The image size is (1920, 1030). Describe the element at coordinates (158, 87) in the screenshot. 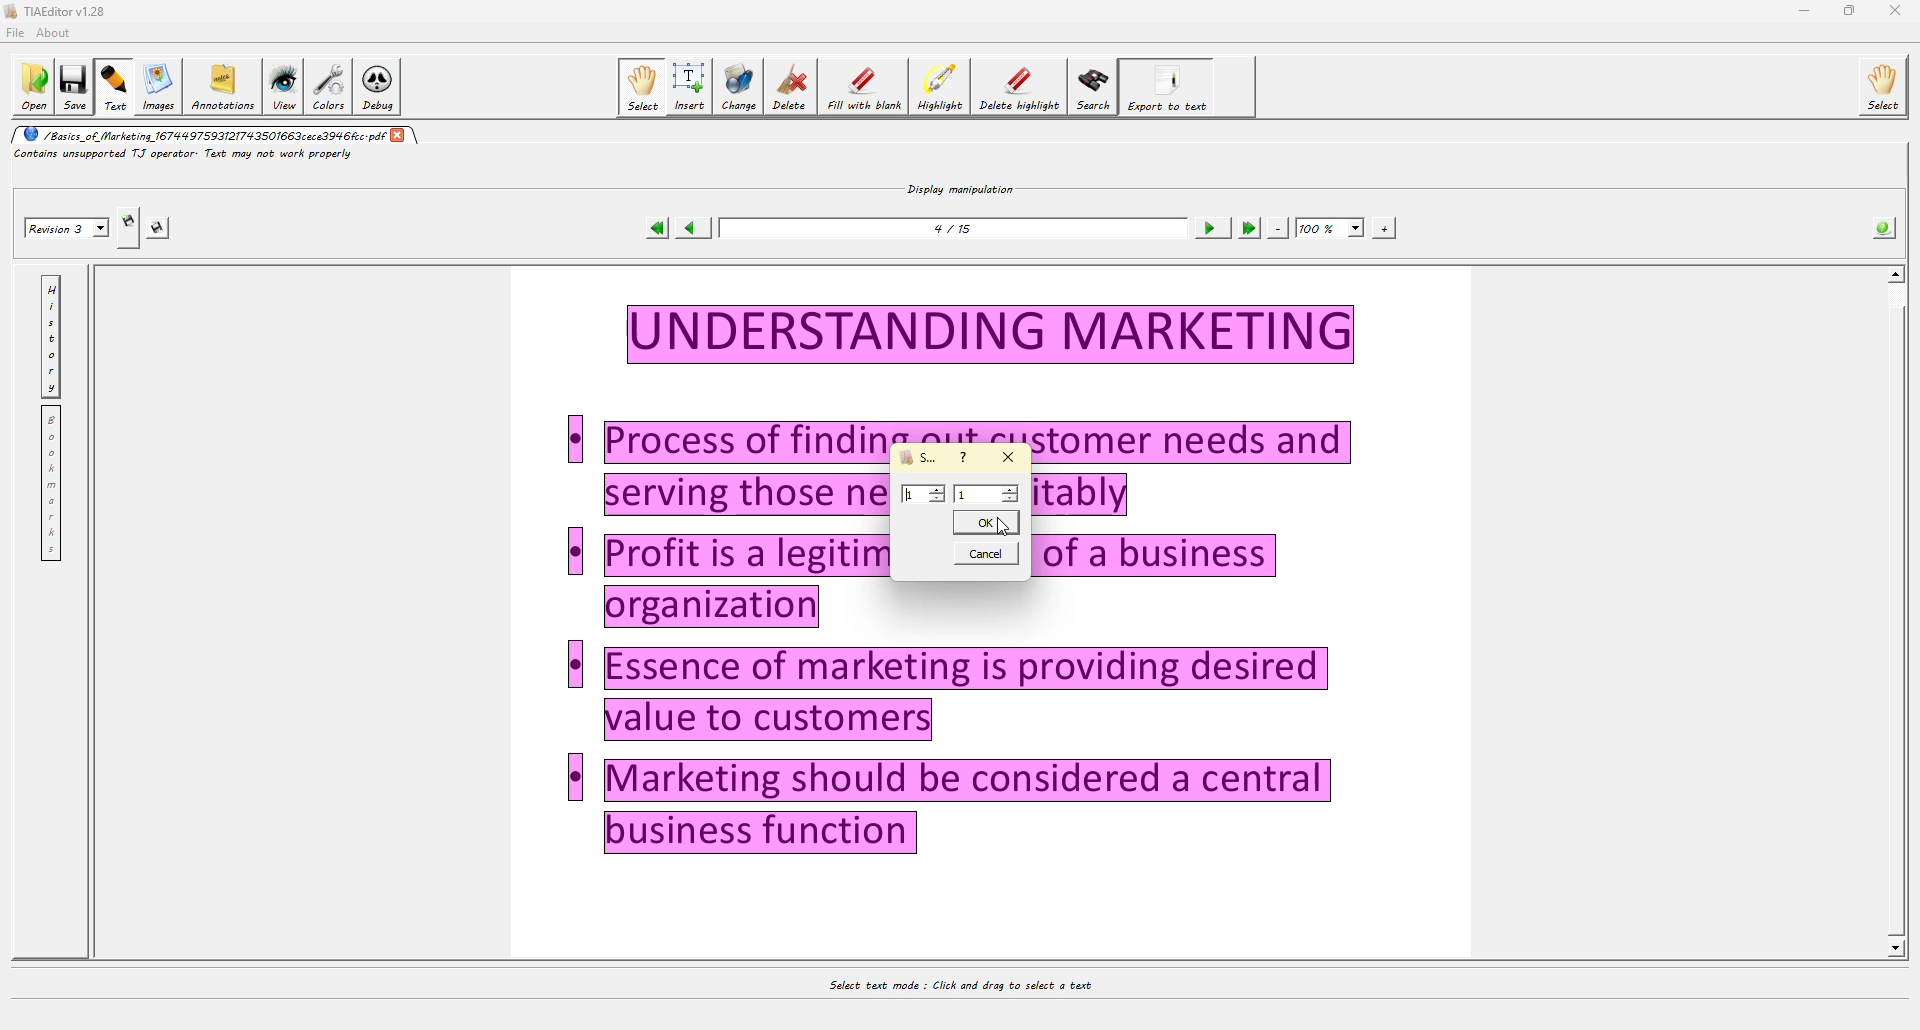

I see `images` at that location.